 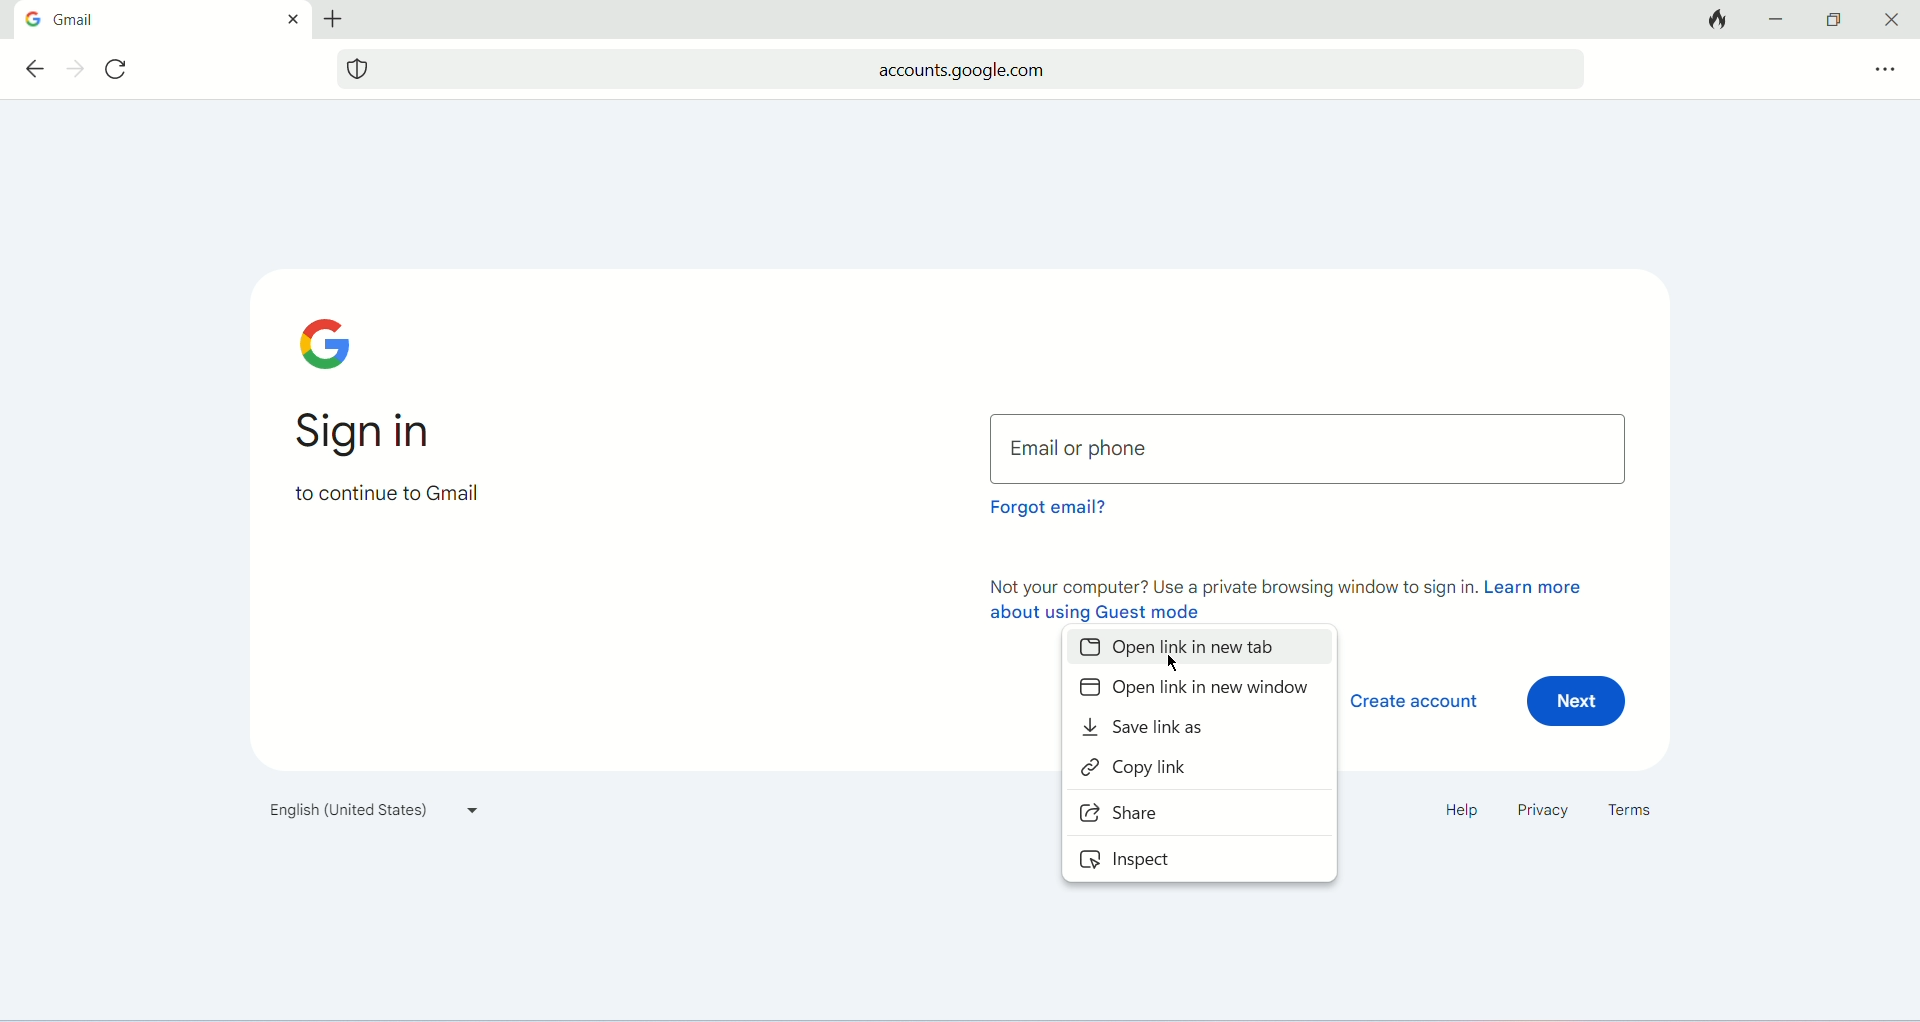 I want to click on previous, so click(x=33, y=68).